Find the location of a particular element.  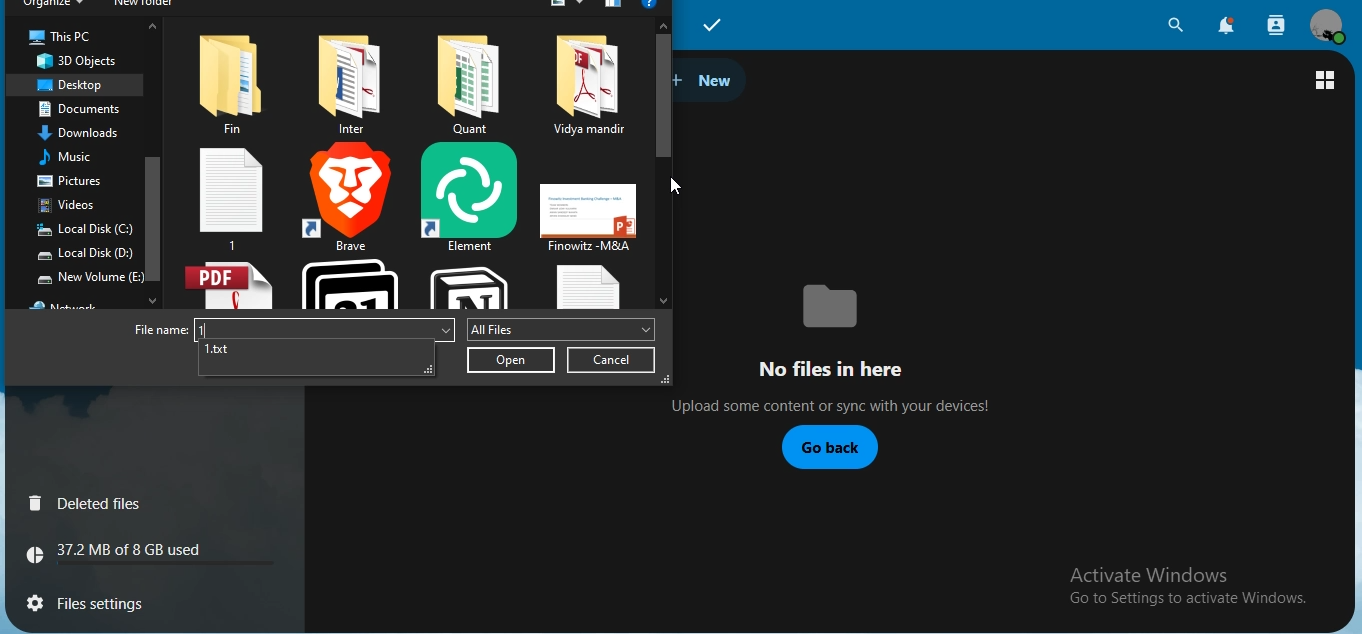

pdf is located at coordinates (227, 286).